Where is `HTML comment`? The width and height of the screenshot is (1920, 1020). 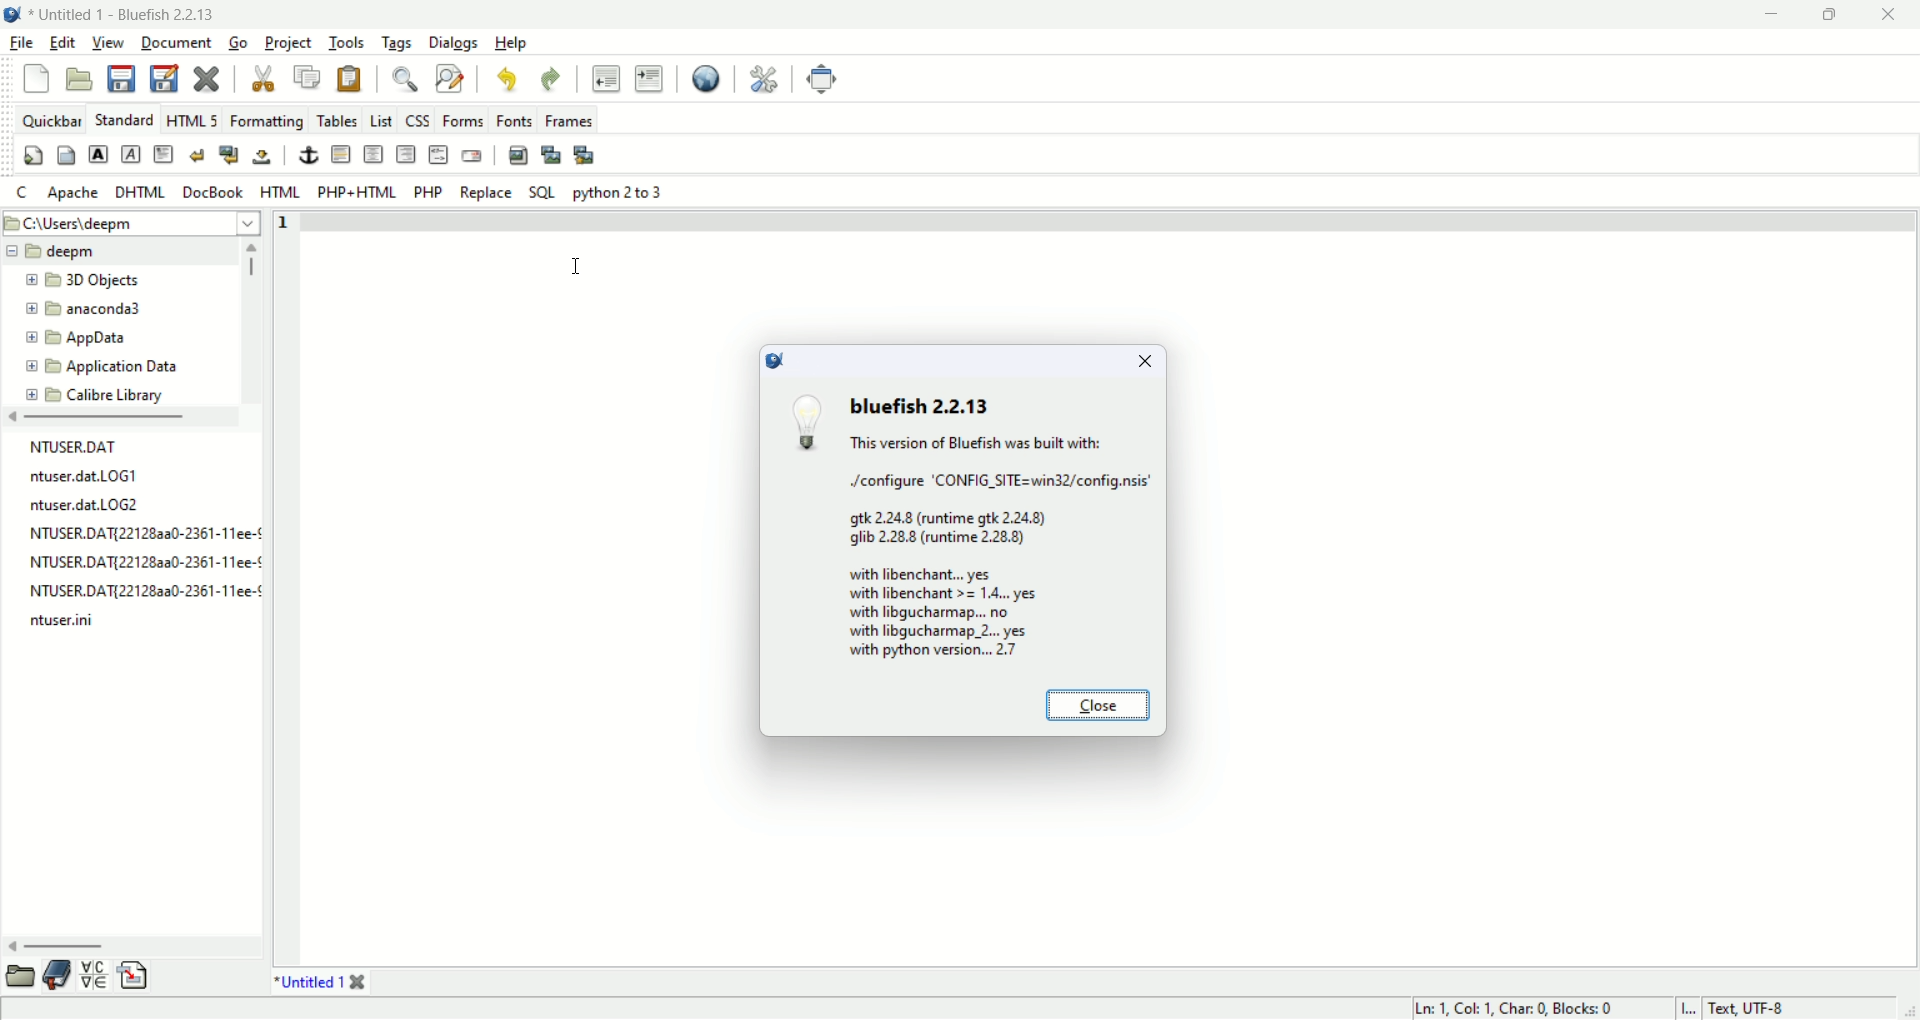 HTML comment is located at coordinates (438, 154).